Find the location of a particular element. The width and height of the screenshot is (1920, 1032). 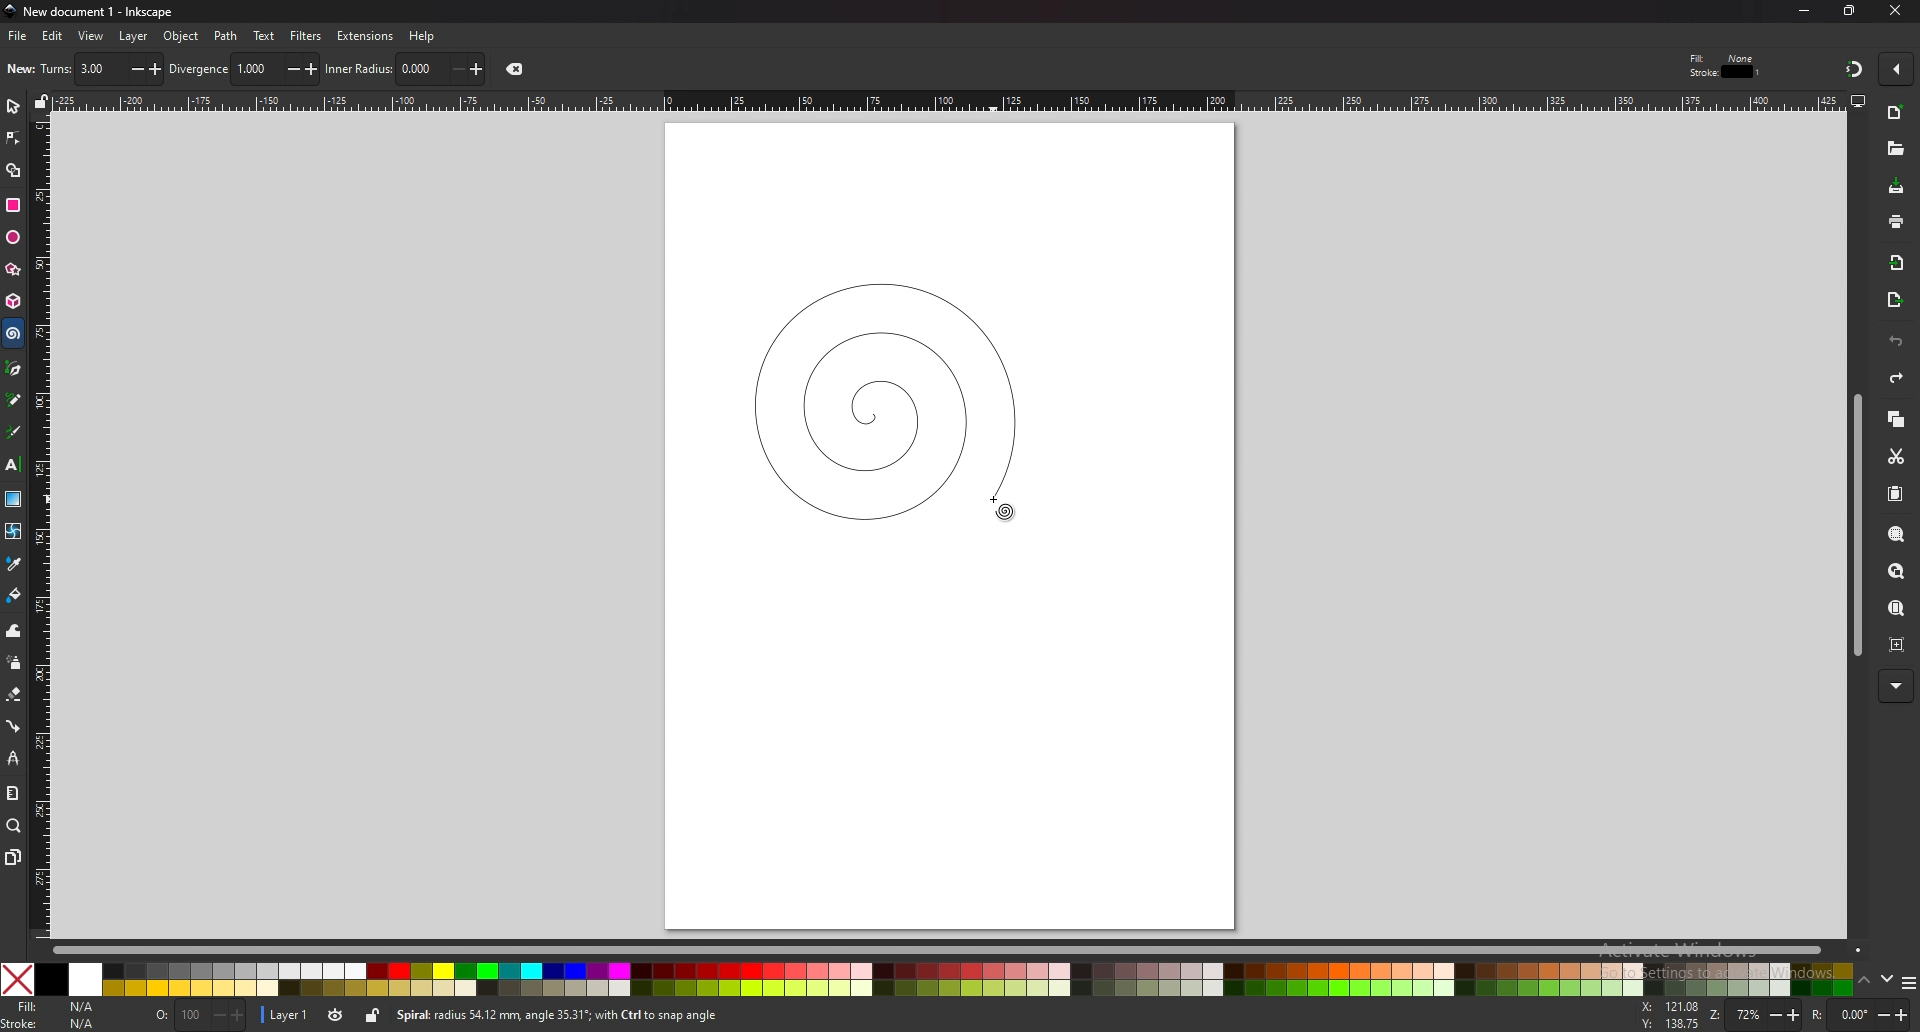

help is located at coordinates (422, 36).